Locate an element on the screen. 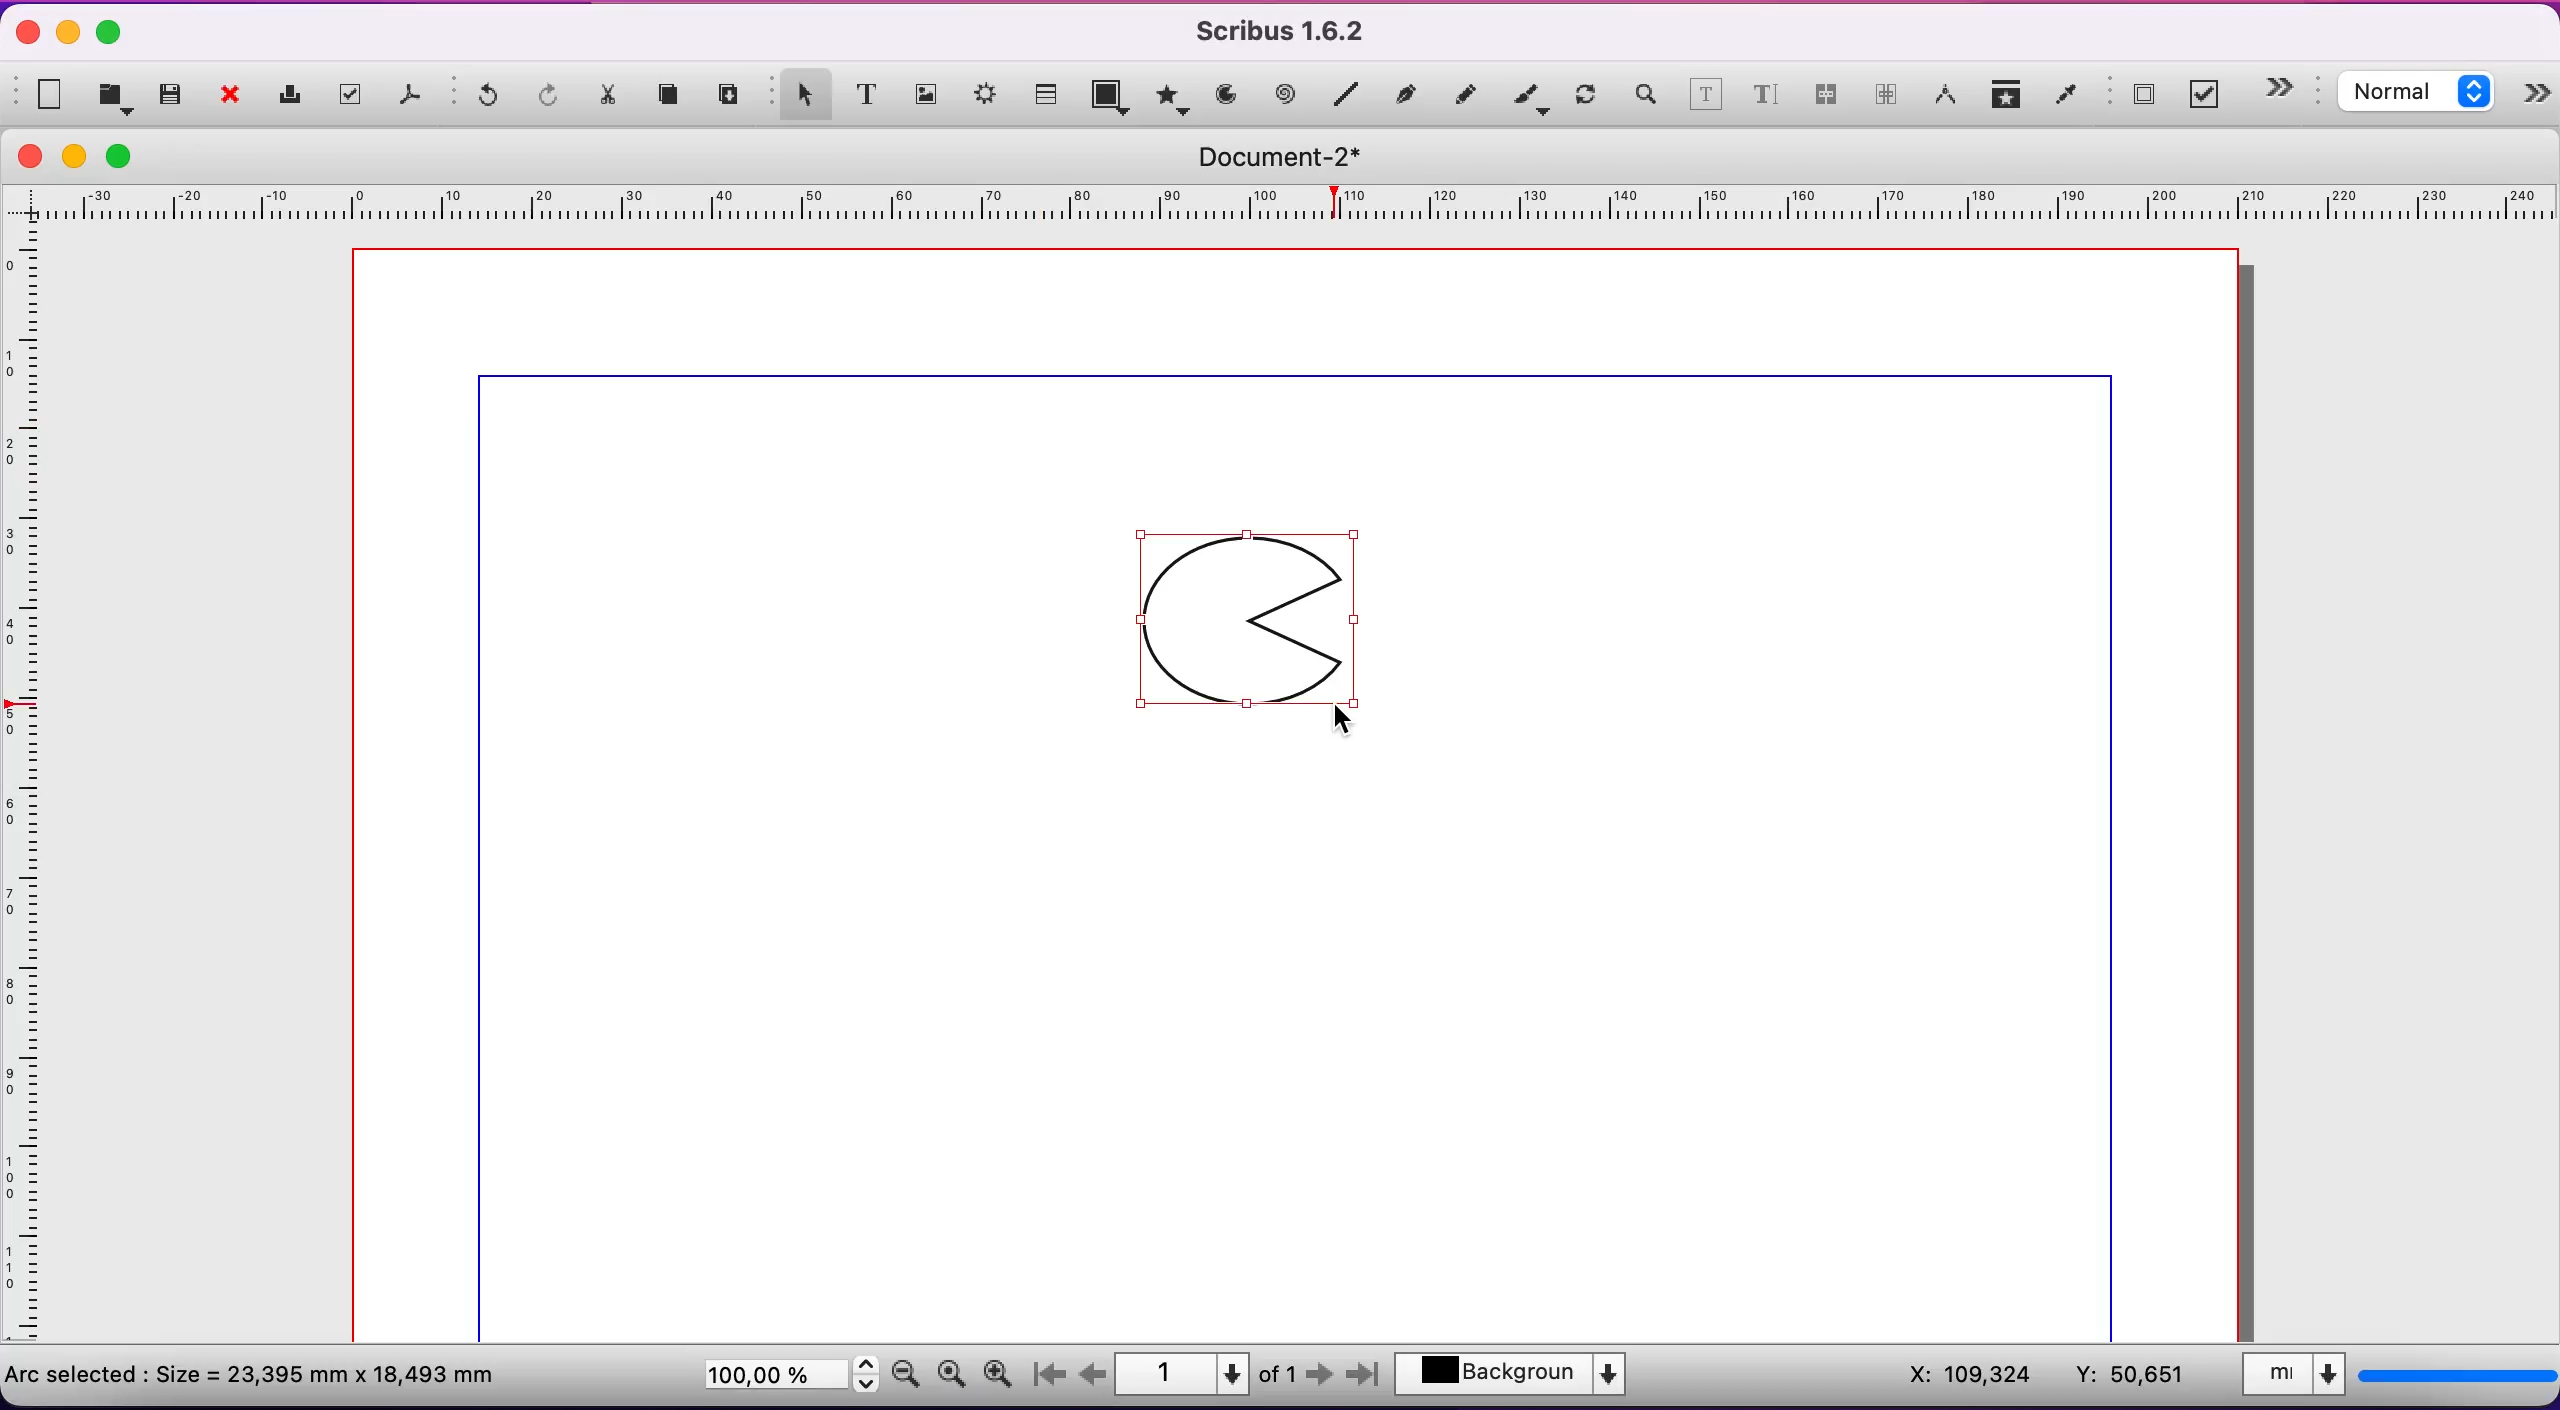  redo is located at coordinates (551, 97).